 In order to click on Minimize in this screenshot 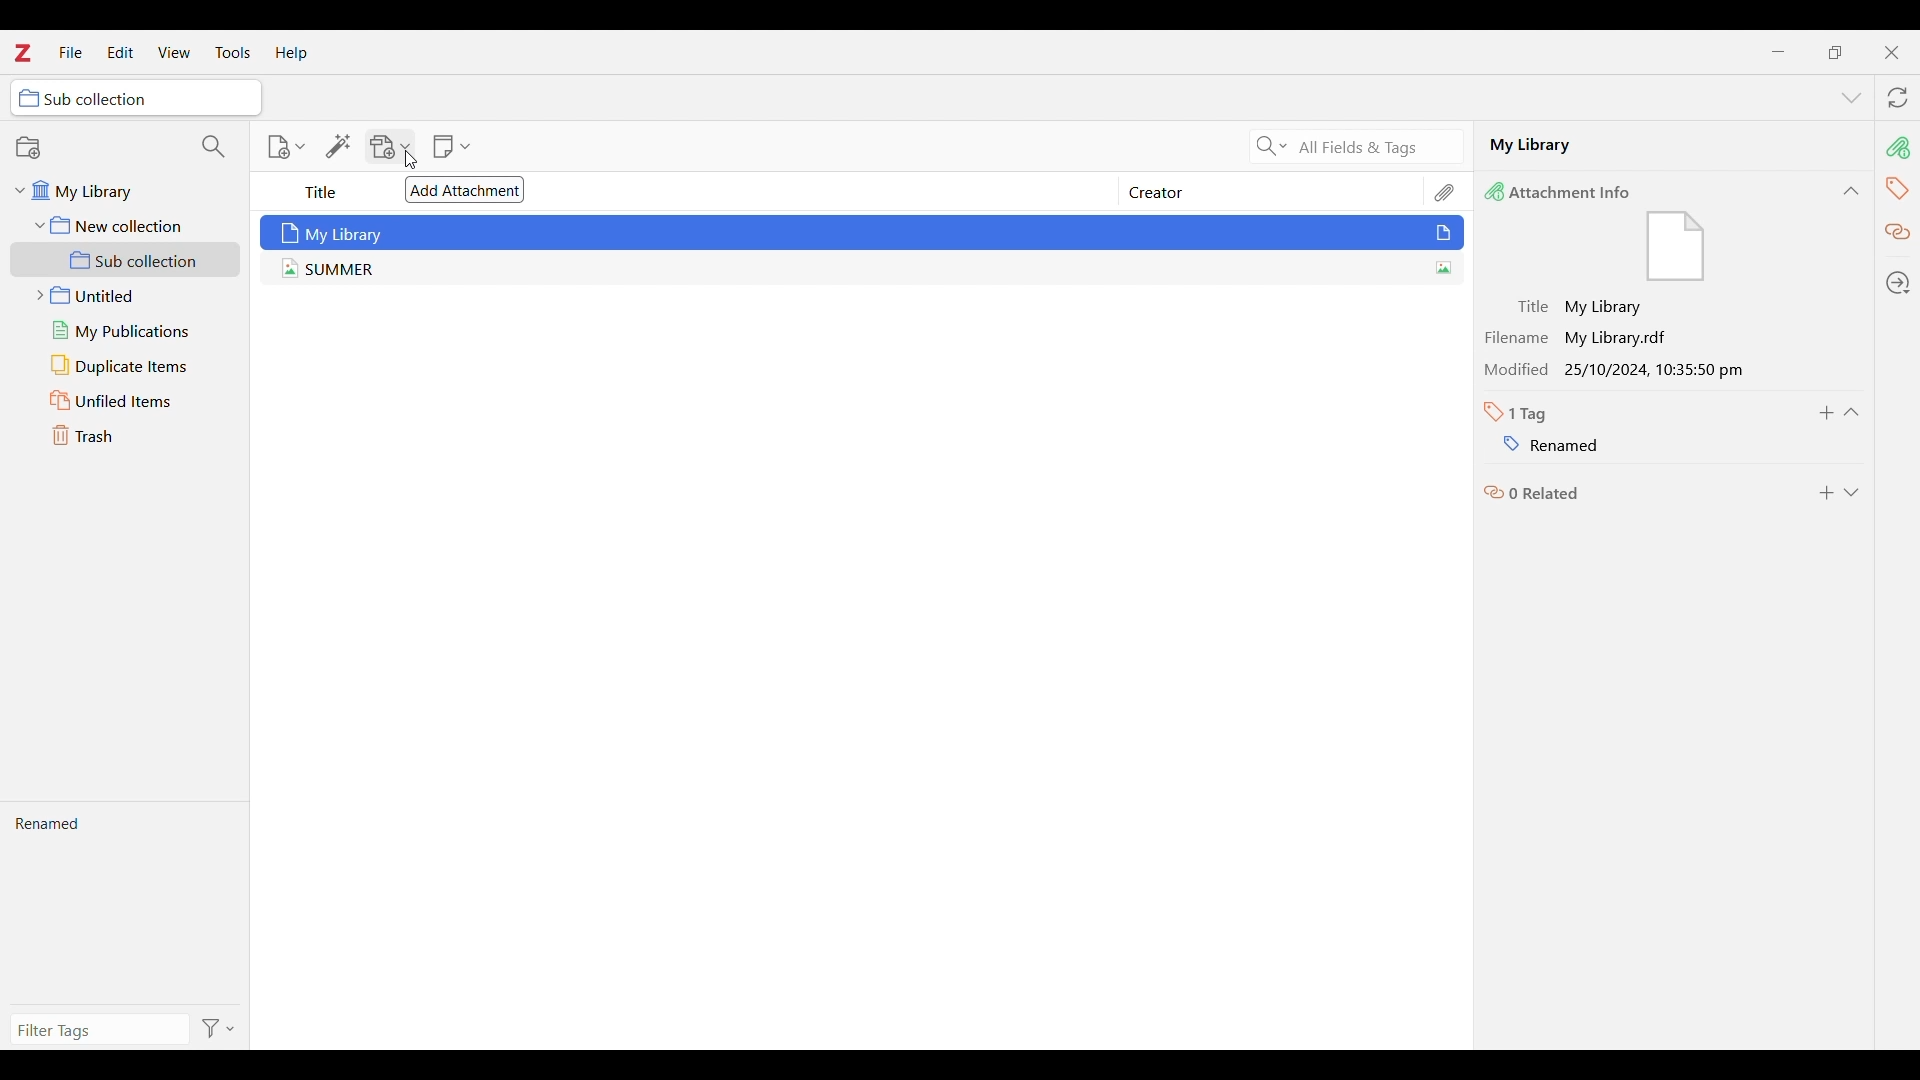, I will do `click(1778, 52)`.